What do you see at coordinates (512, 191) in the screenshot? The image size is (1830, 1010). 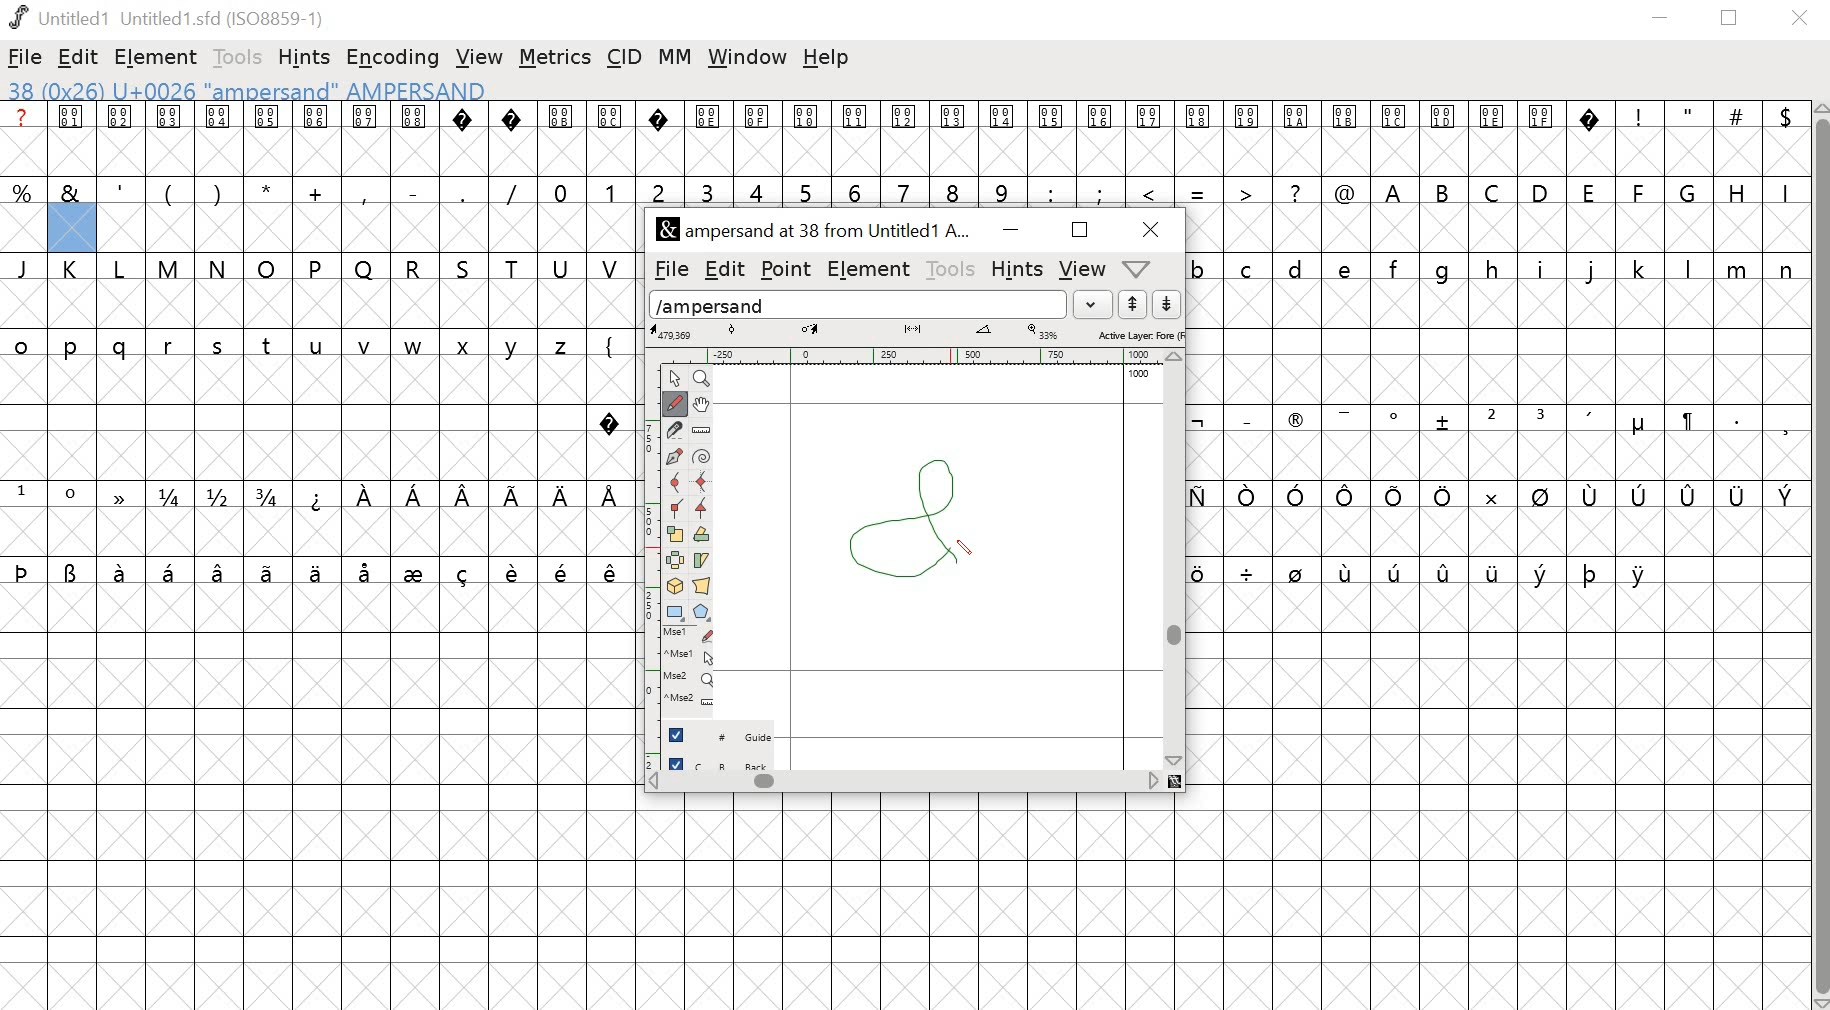 I see `/` at bounding box center [512, 191].